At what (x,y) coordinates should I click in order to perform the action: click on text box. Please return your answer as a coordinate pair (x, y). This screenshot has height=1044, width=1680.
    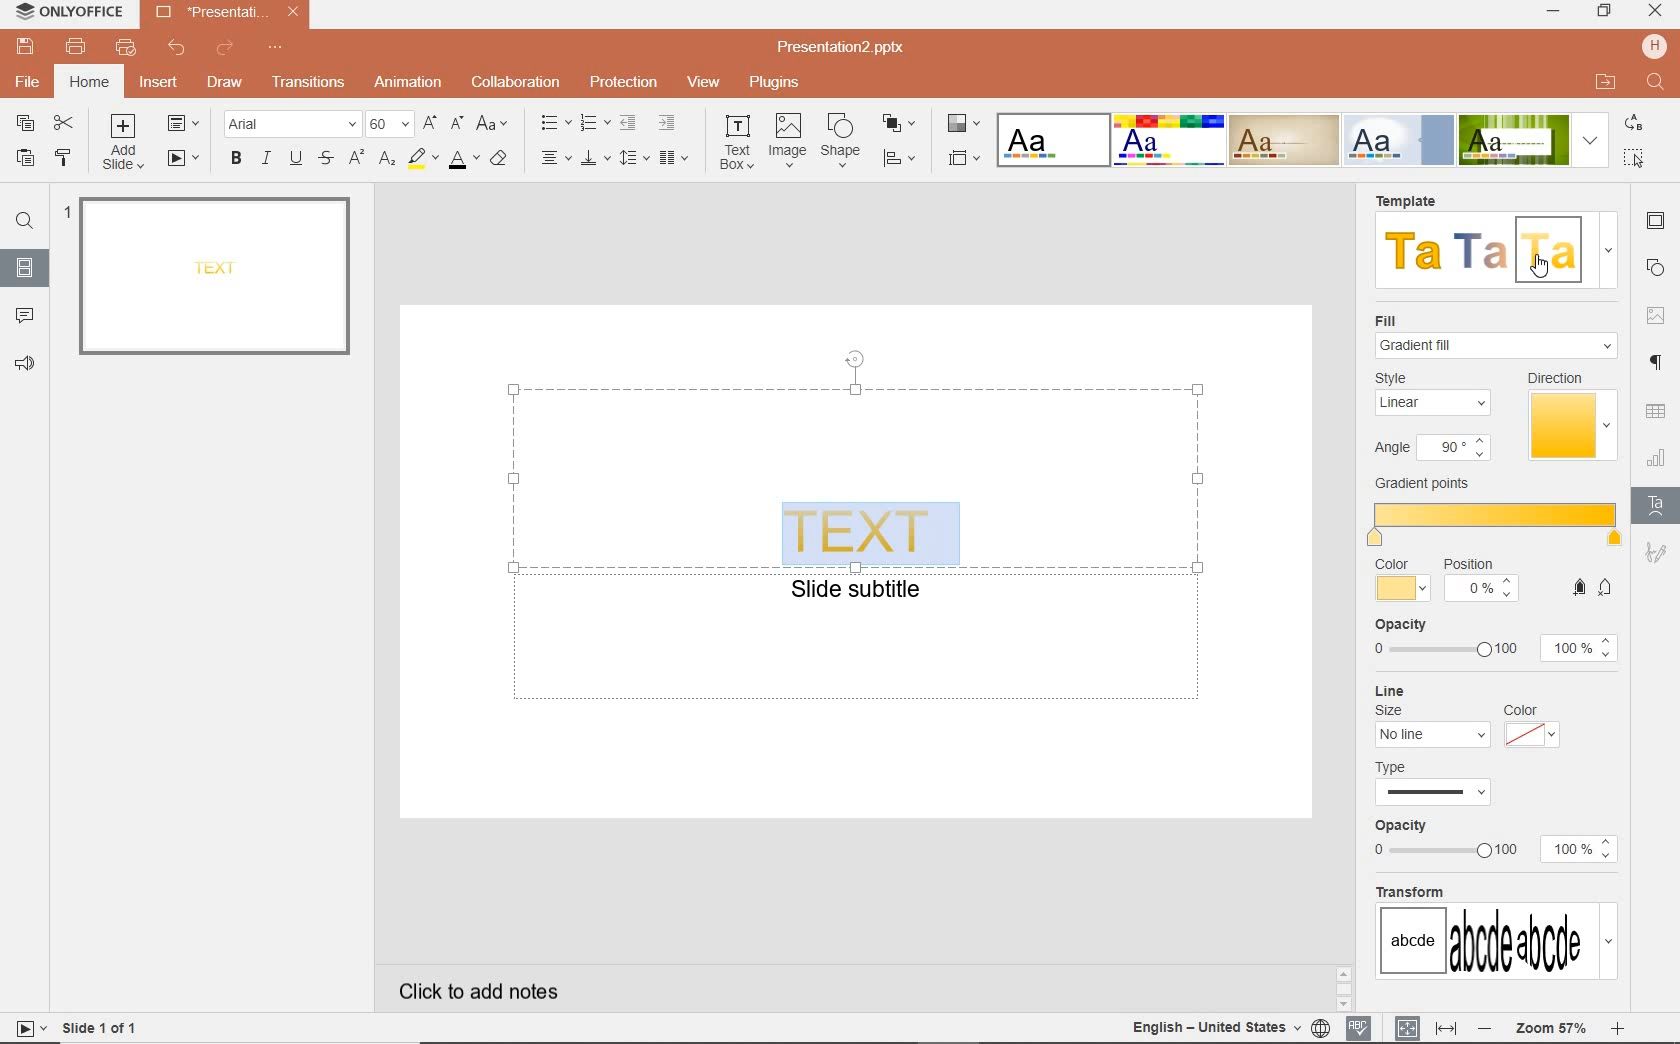
    Looking at the image, I should click on (738, 143).